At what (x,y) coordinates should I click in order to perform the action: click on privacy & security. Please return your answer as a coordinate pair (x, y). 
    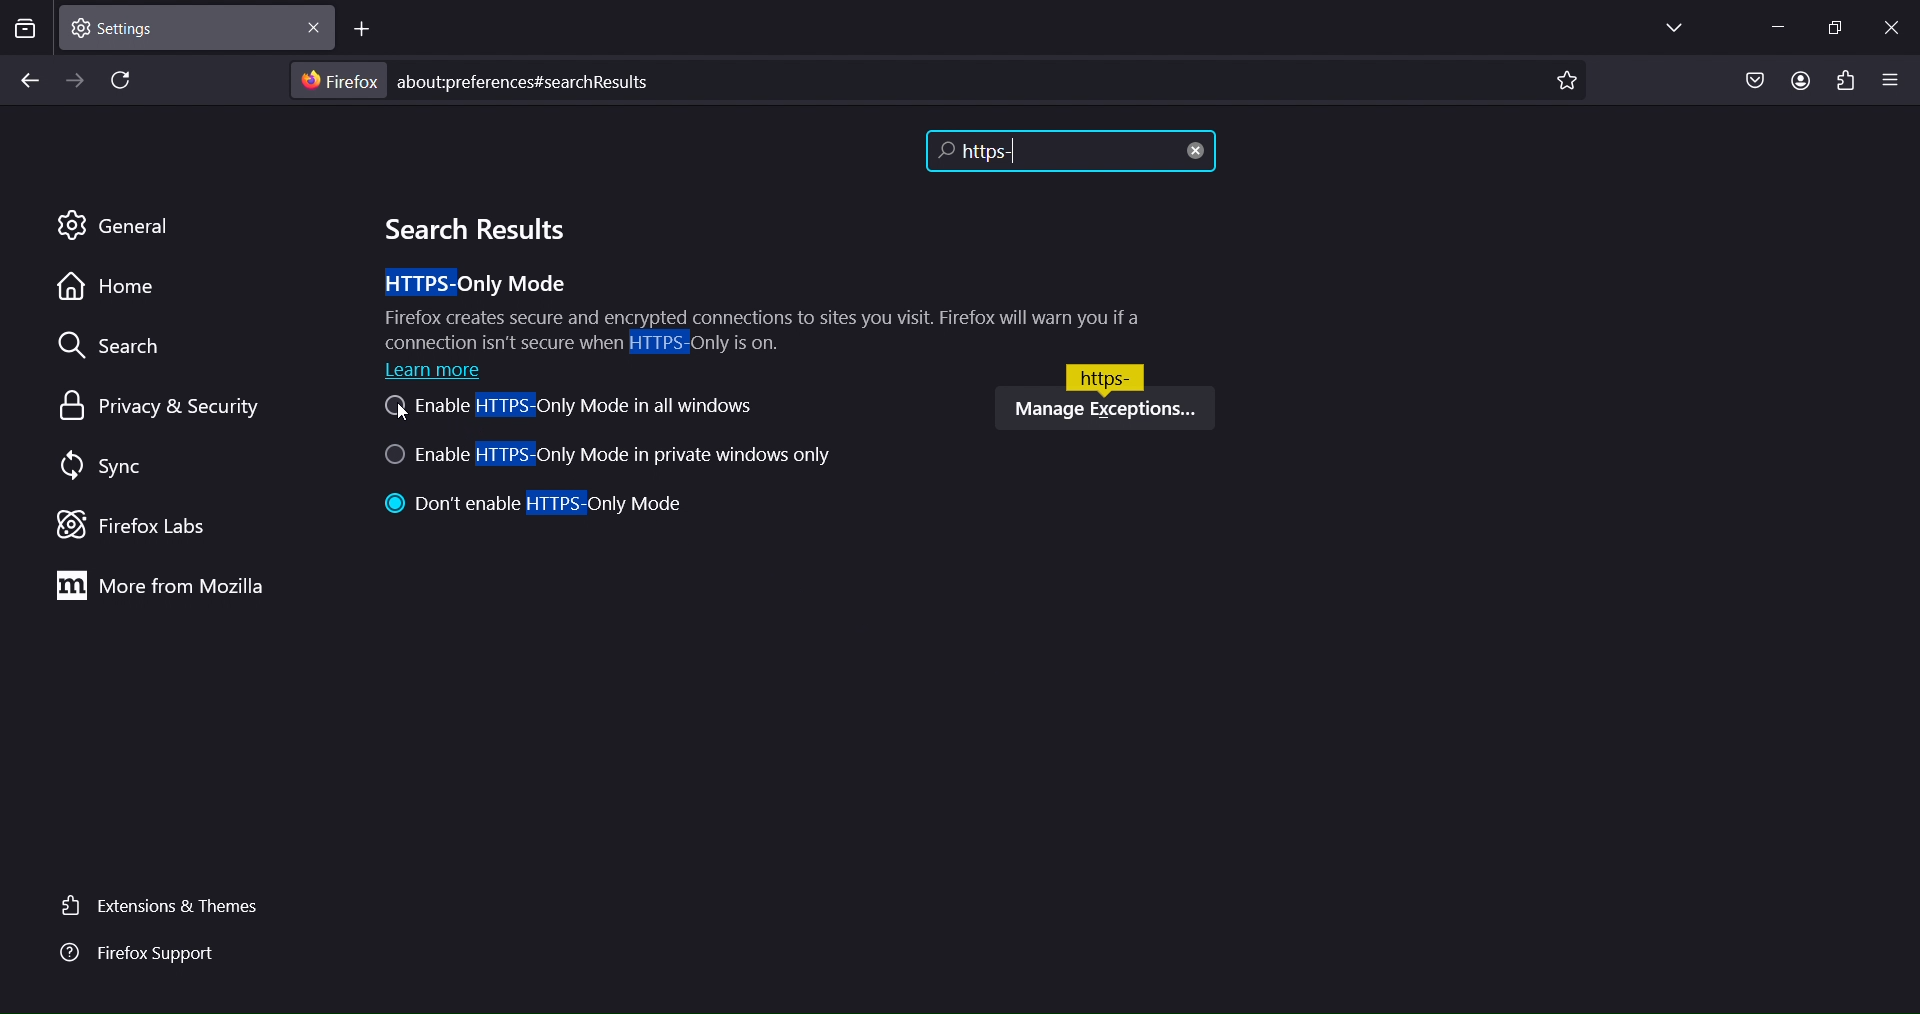
    Looking at the image, I should click on (170, 405).